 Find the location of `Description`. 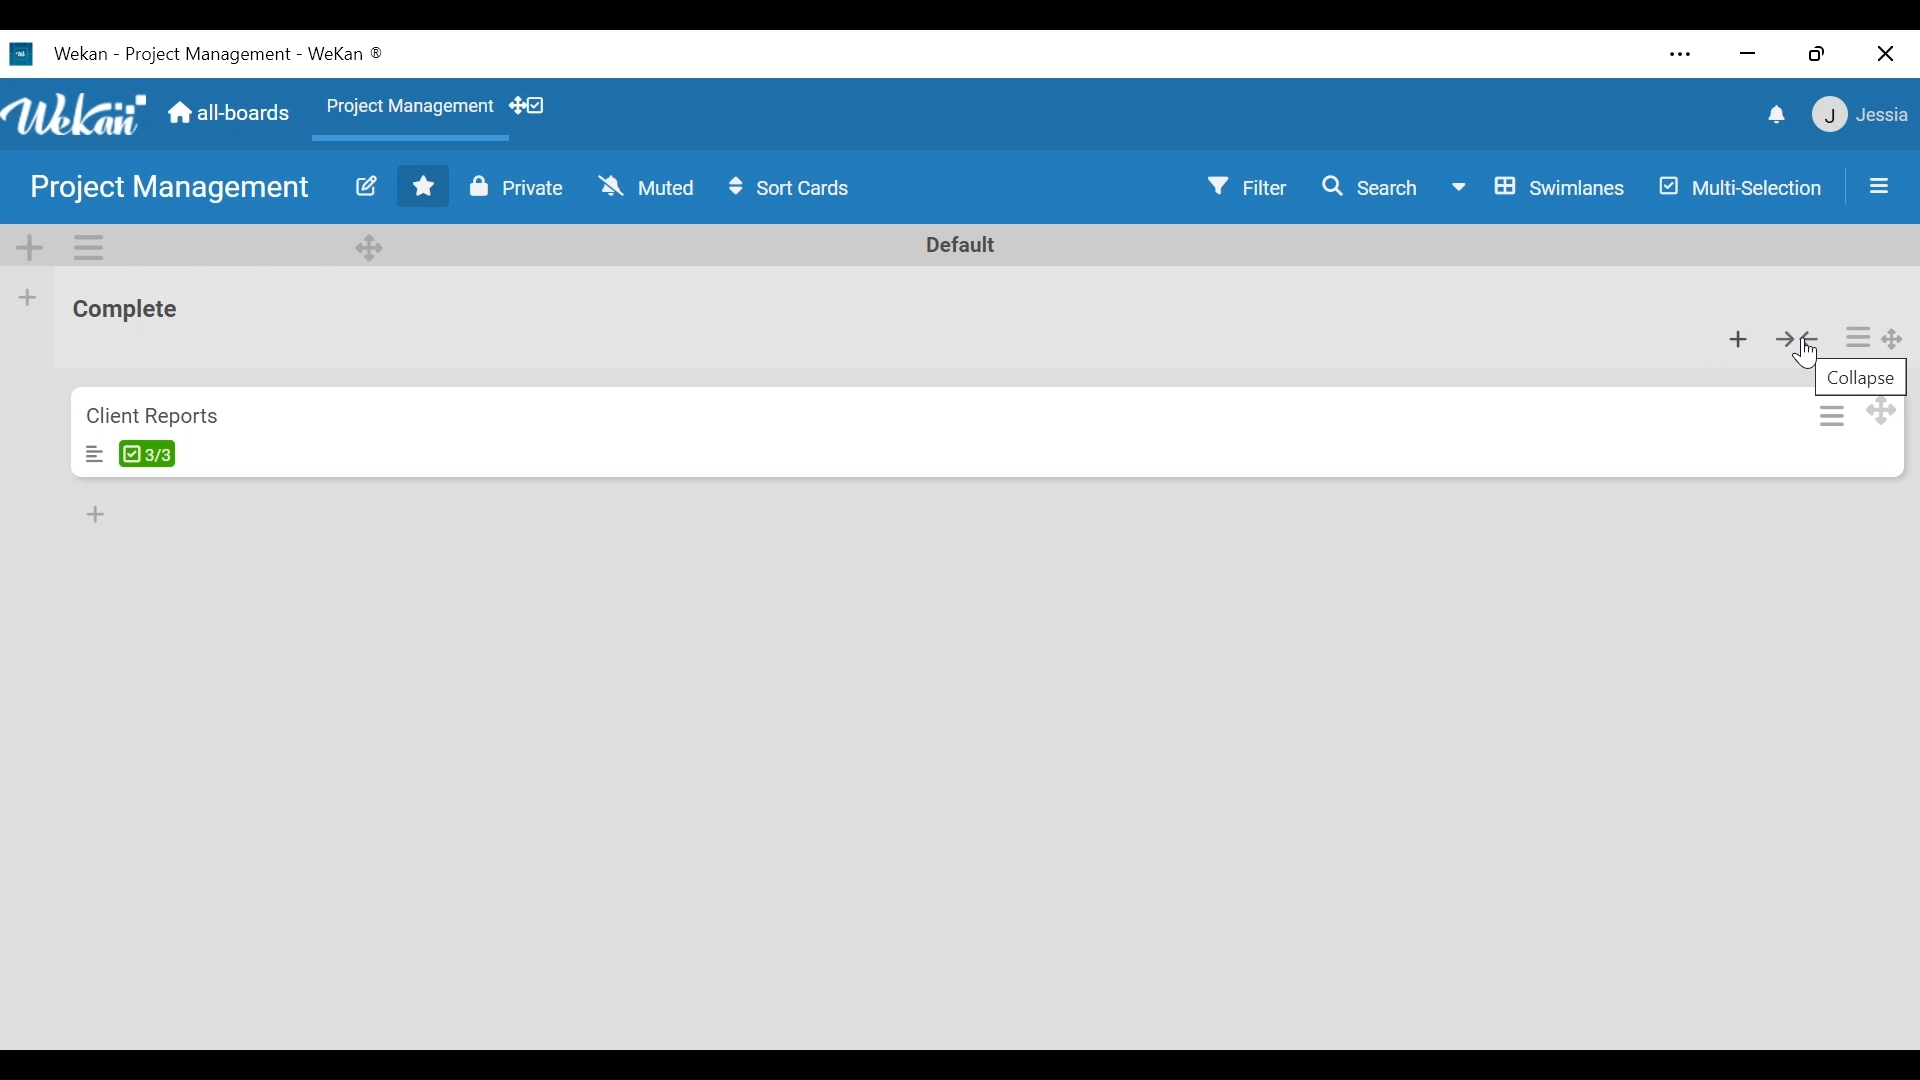

Description is located at coordinates (92, 453).